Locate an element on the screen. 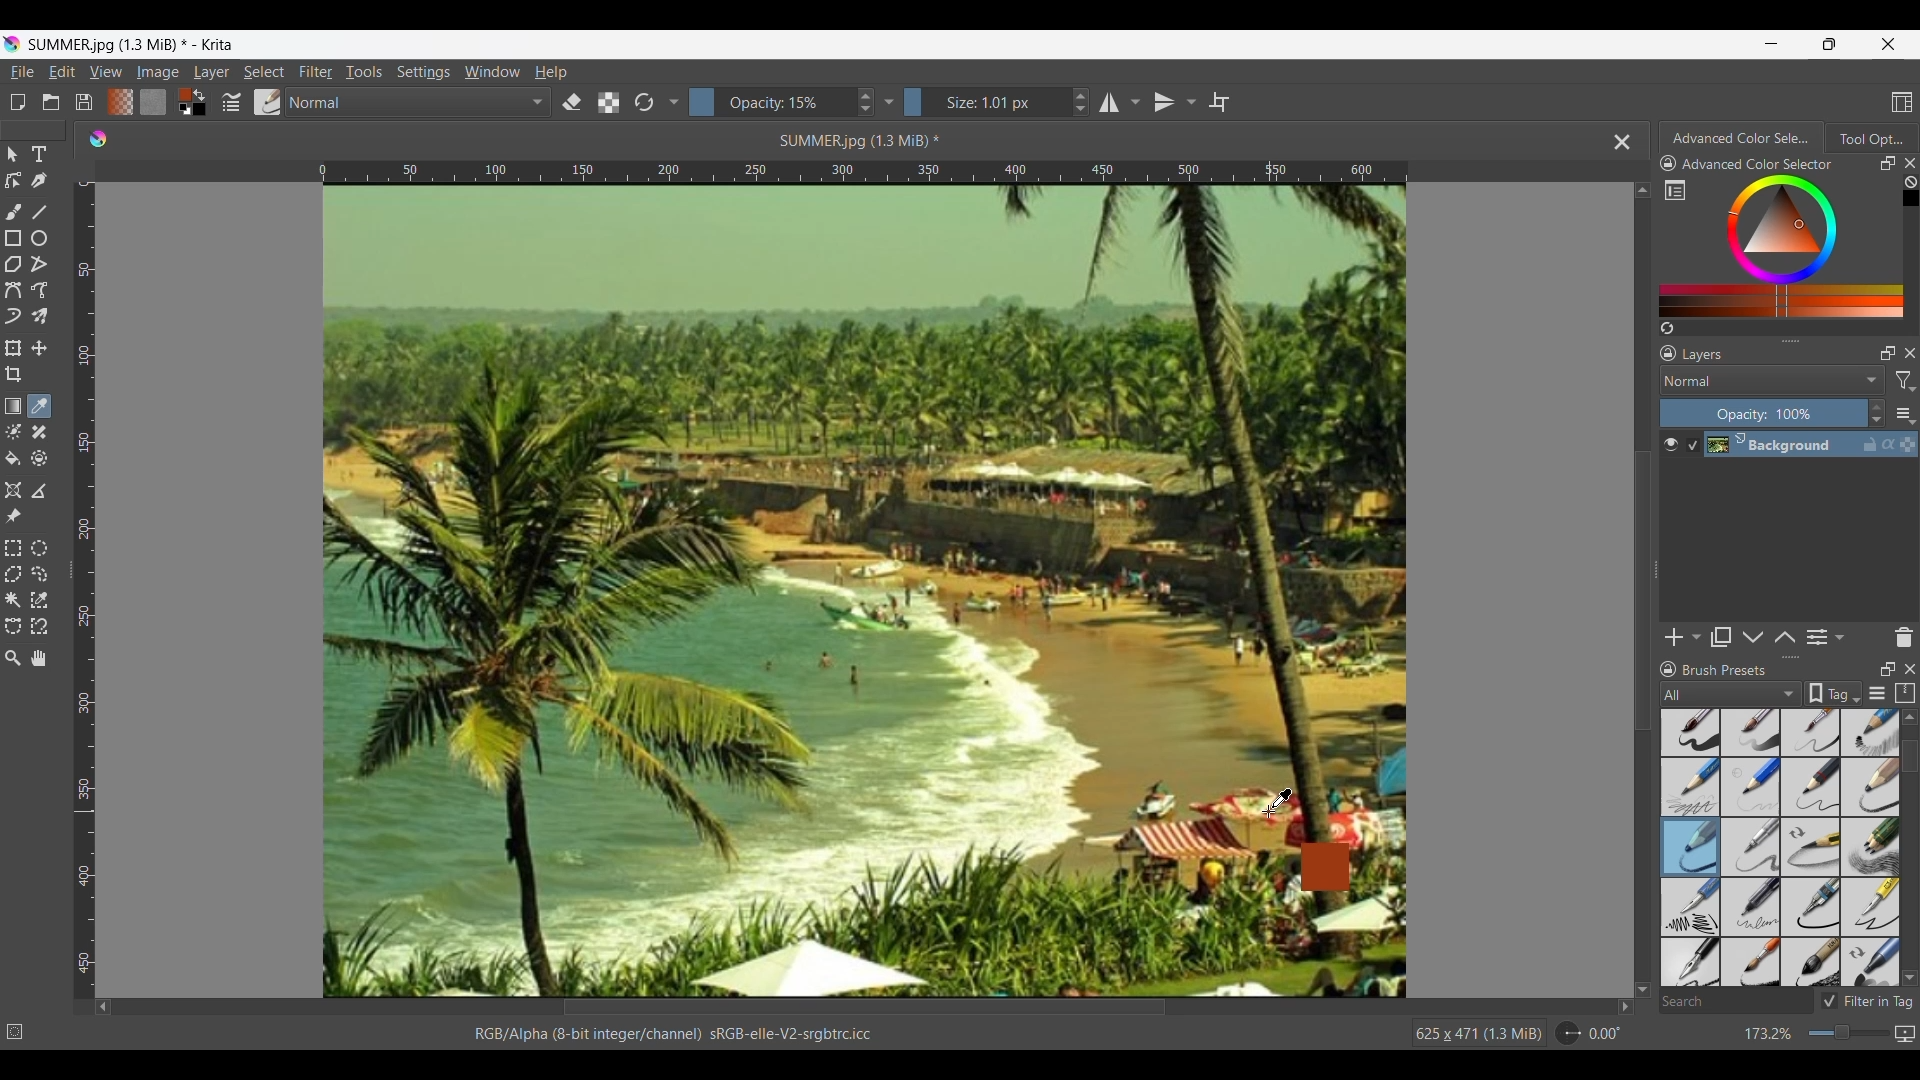 The height and width of the screenshot is (1080, 1920). Line tool is located at coordinates (41, 212).